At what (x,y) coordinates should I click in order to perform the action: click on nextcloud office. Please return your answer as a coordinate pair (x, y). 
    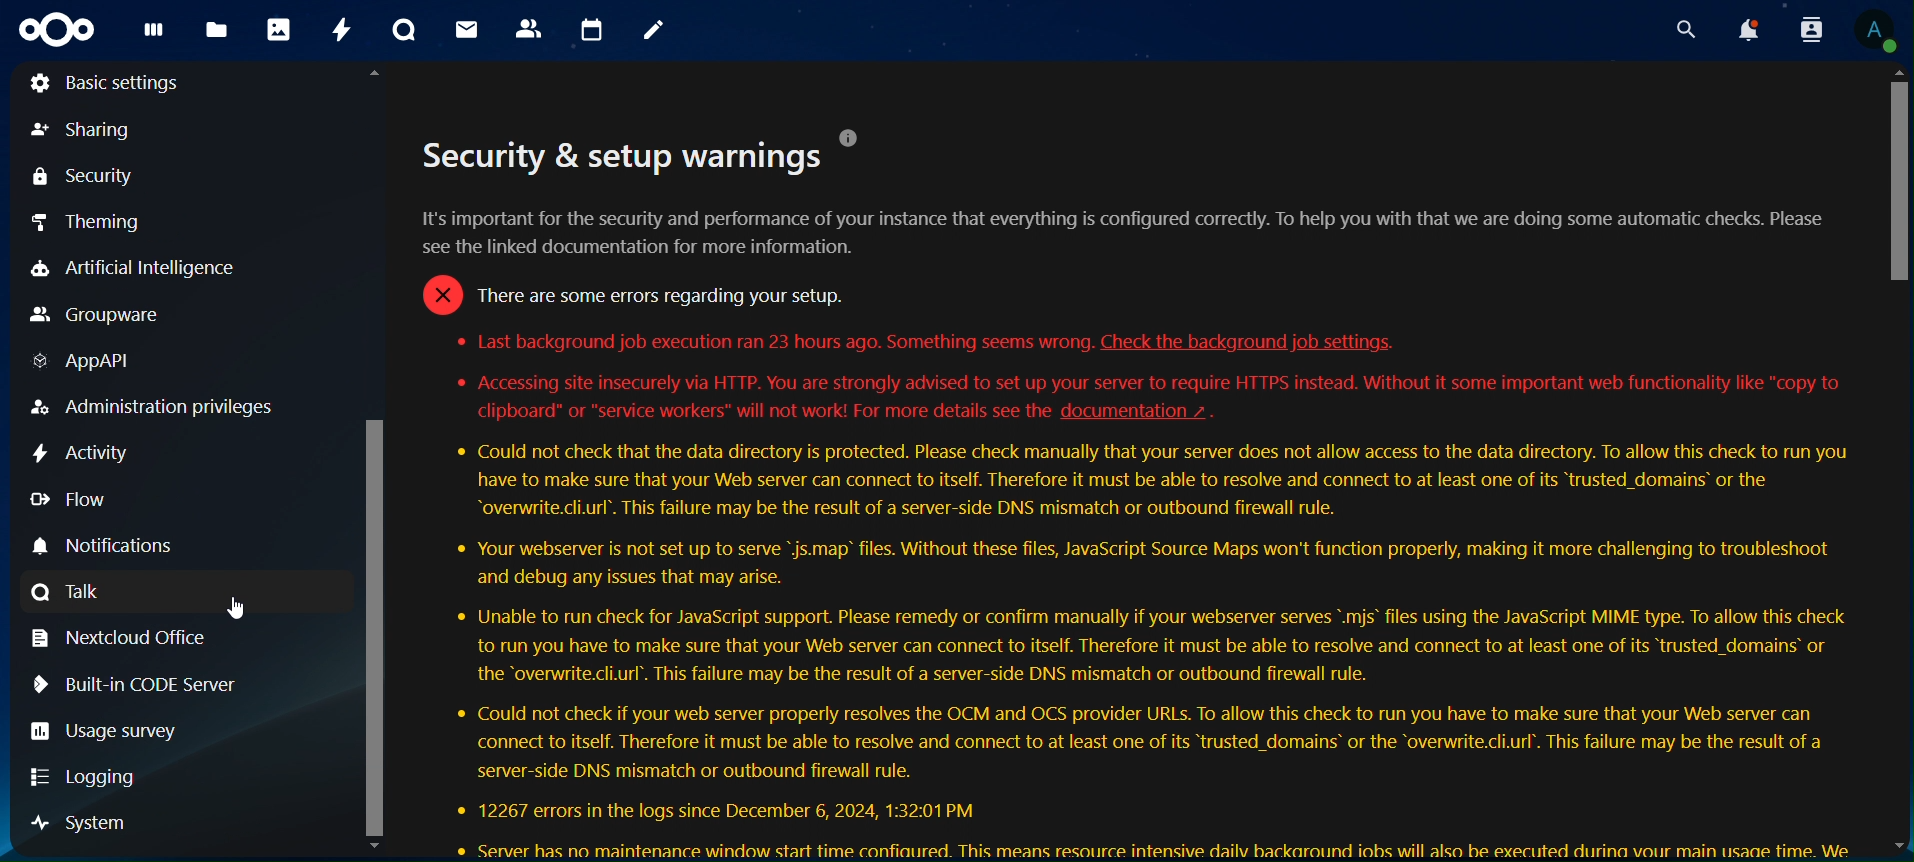
    Looking at the image, I should click on (124, 637).